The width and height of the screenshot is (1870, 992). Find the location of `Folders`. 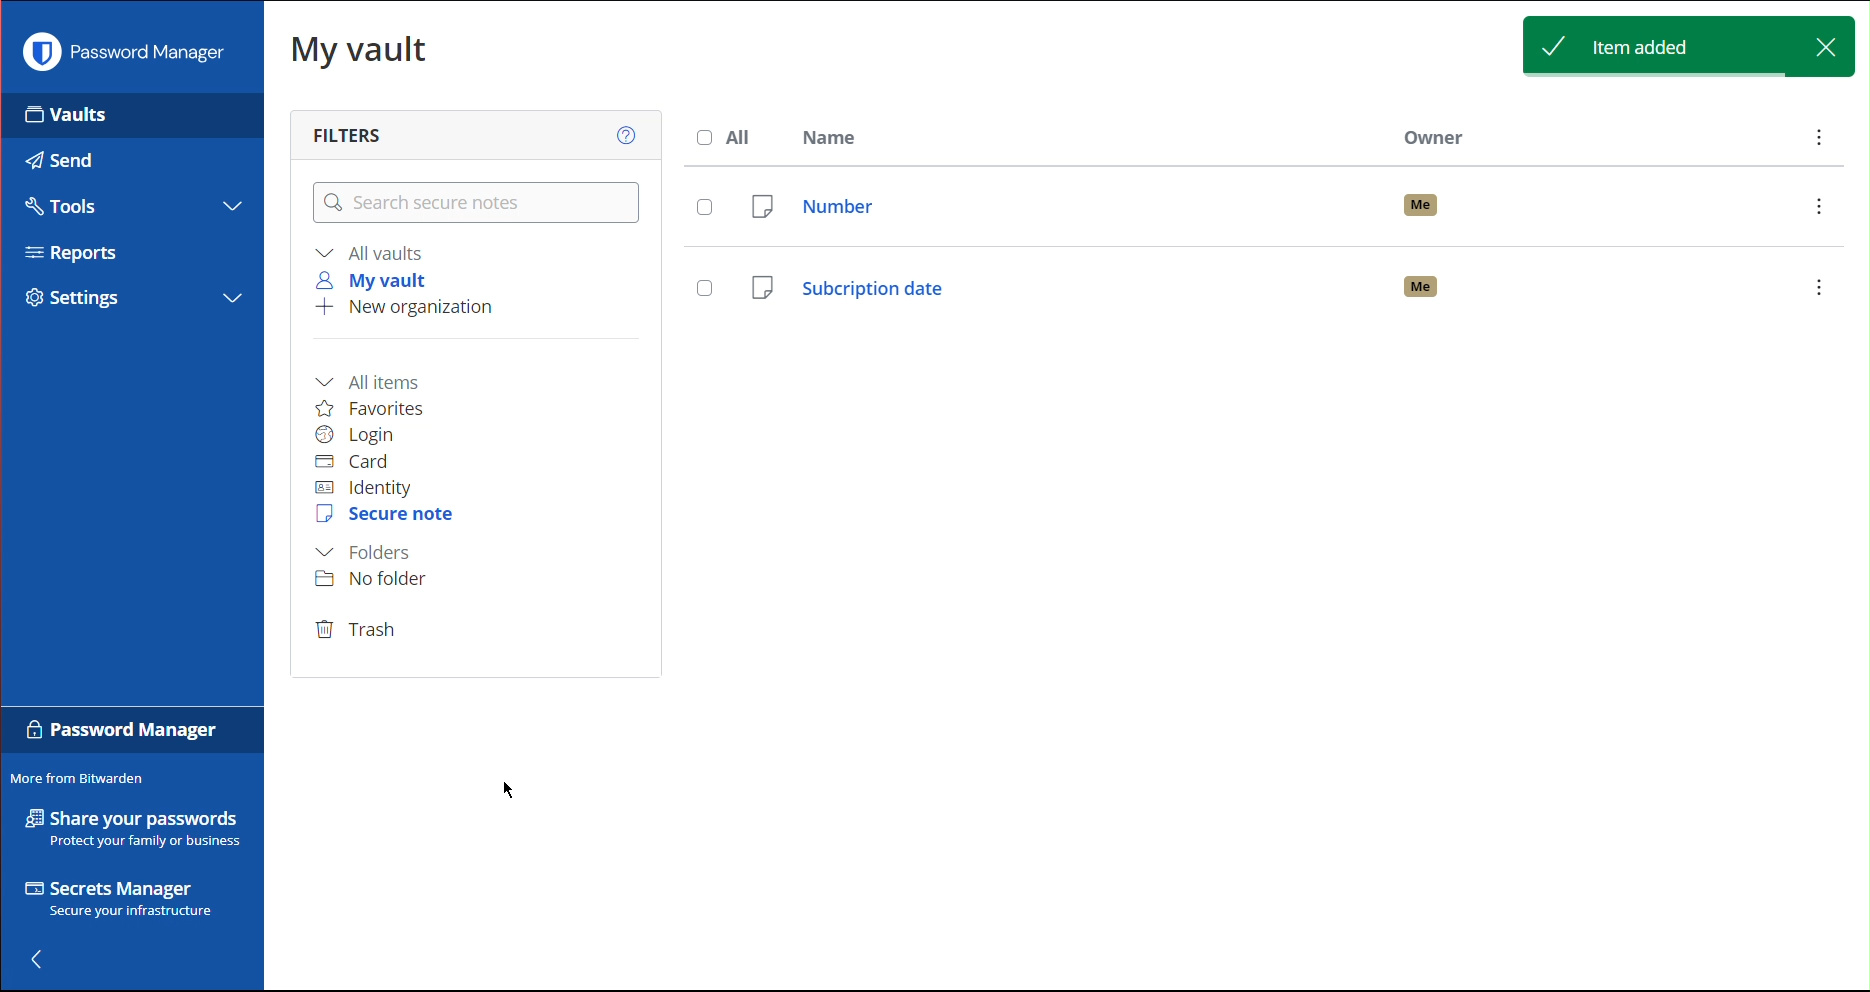

Folders is located at coordinates (363, 553).